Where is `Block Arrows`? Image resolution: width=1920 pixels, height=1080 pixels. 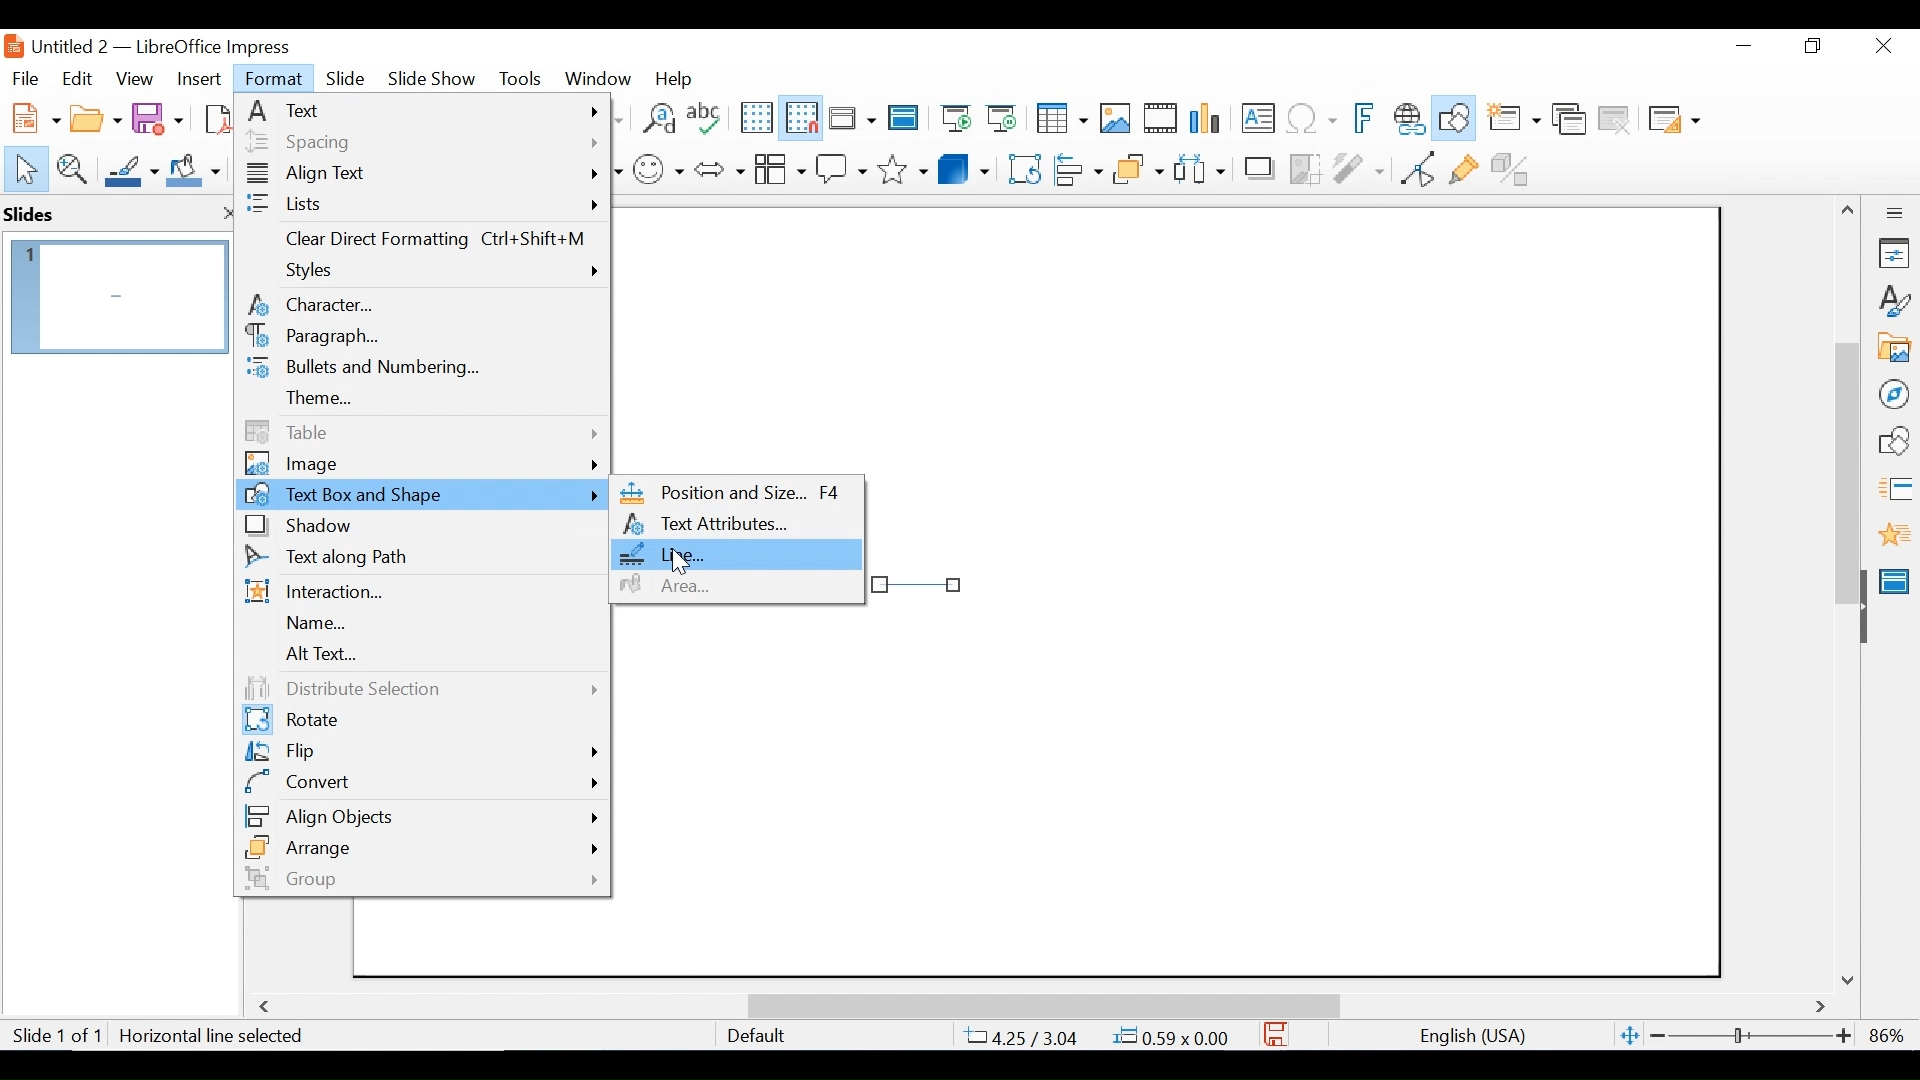 Block Arrows is located at coordinates (718, 168).